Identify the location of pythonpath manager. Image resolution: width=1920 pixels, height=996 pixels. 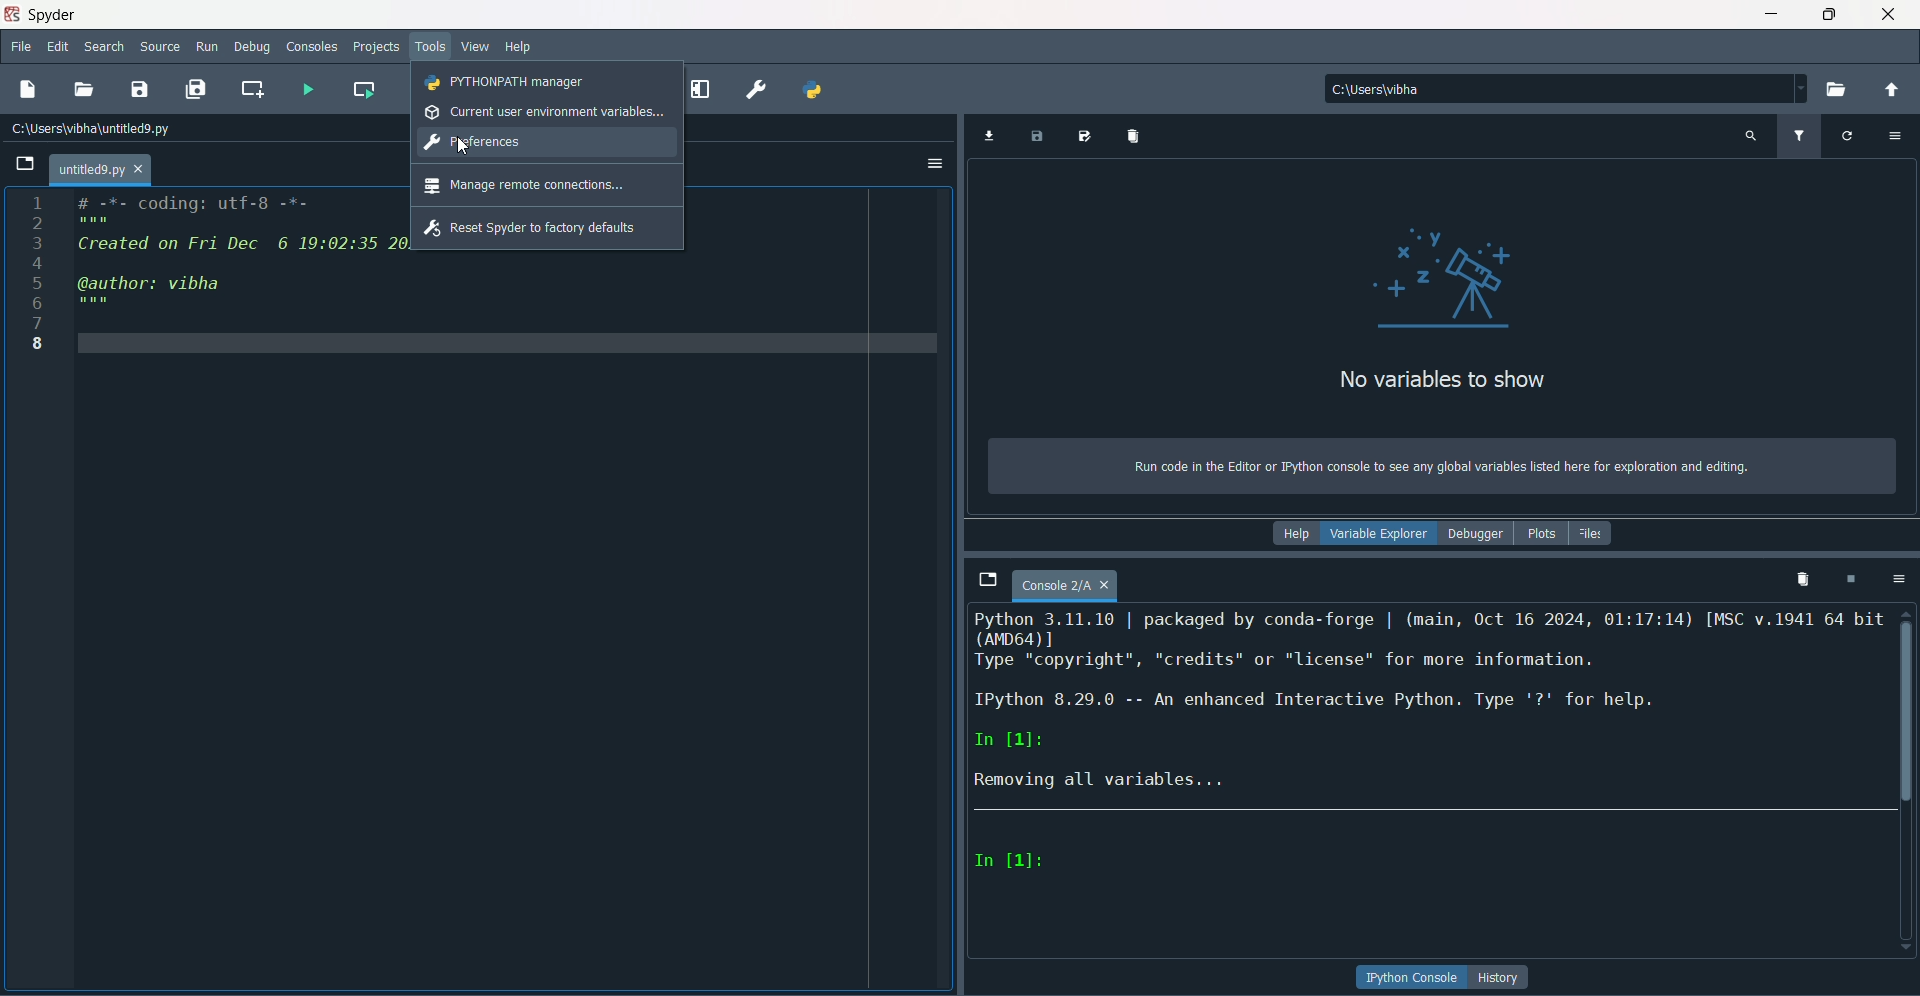
(815, 92).